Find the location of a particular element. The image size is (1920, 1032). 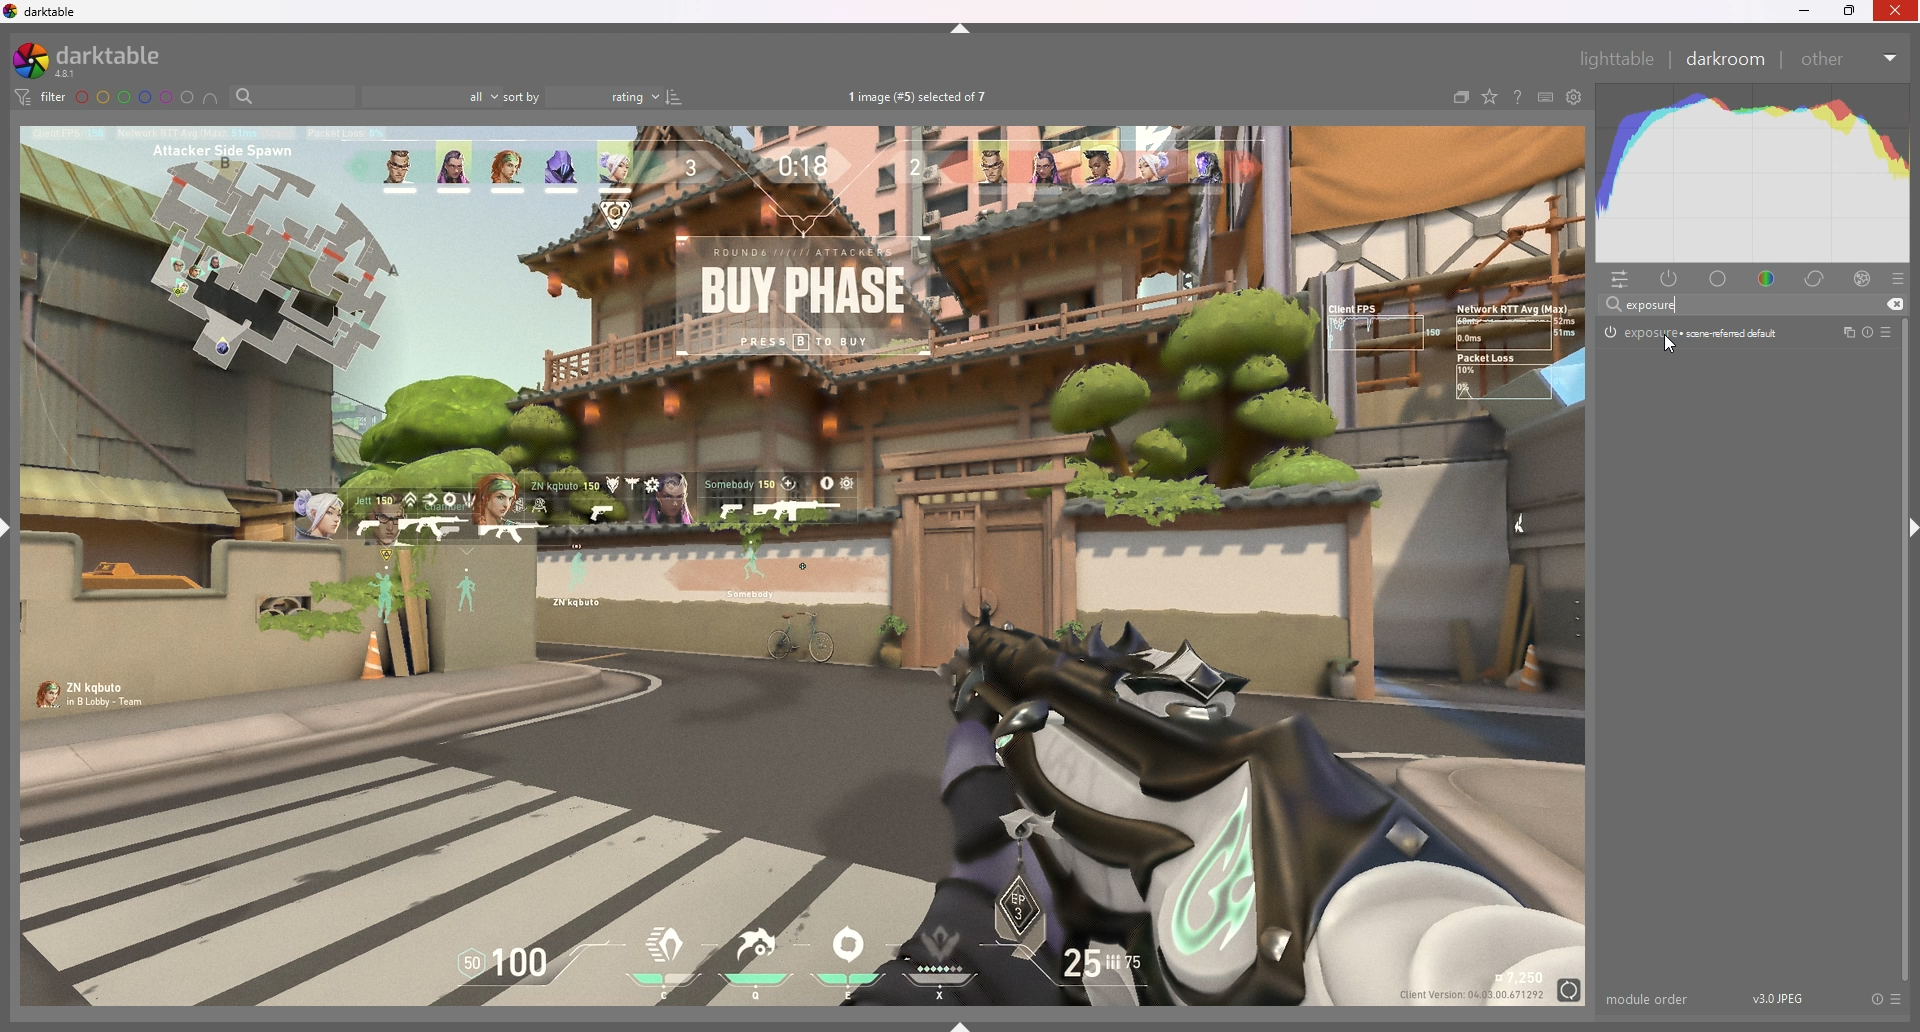

show is located at coordinates (961, 1025).